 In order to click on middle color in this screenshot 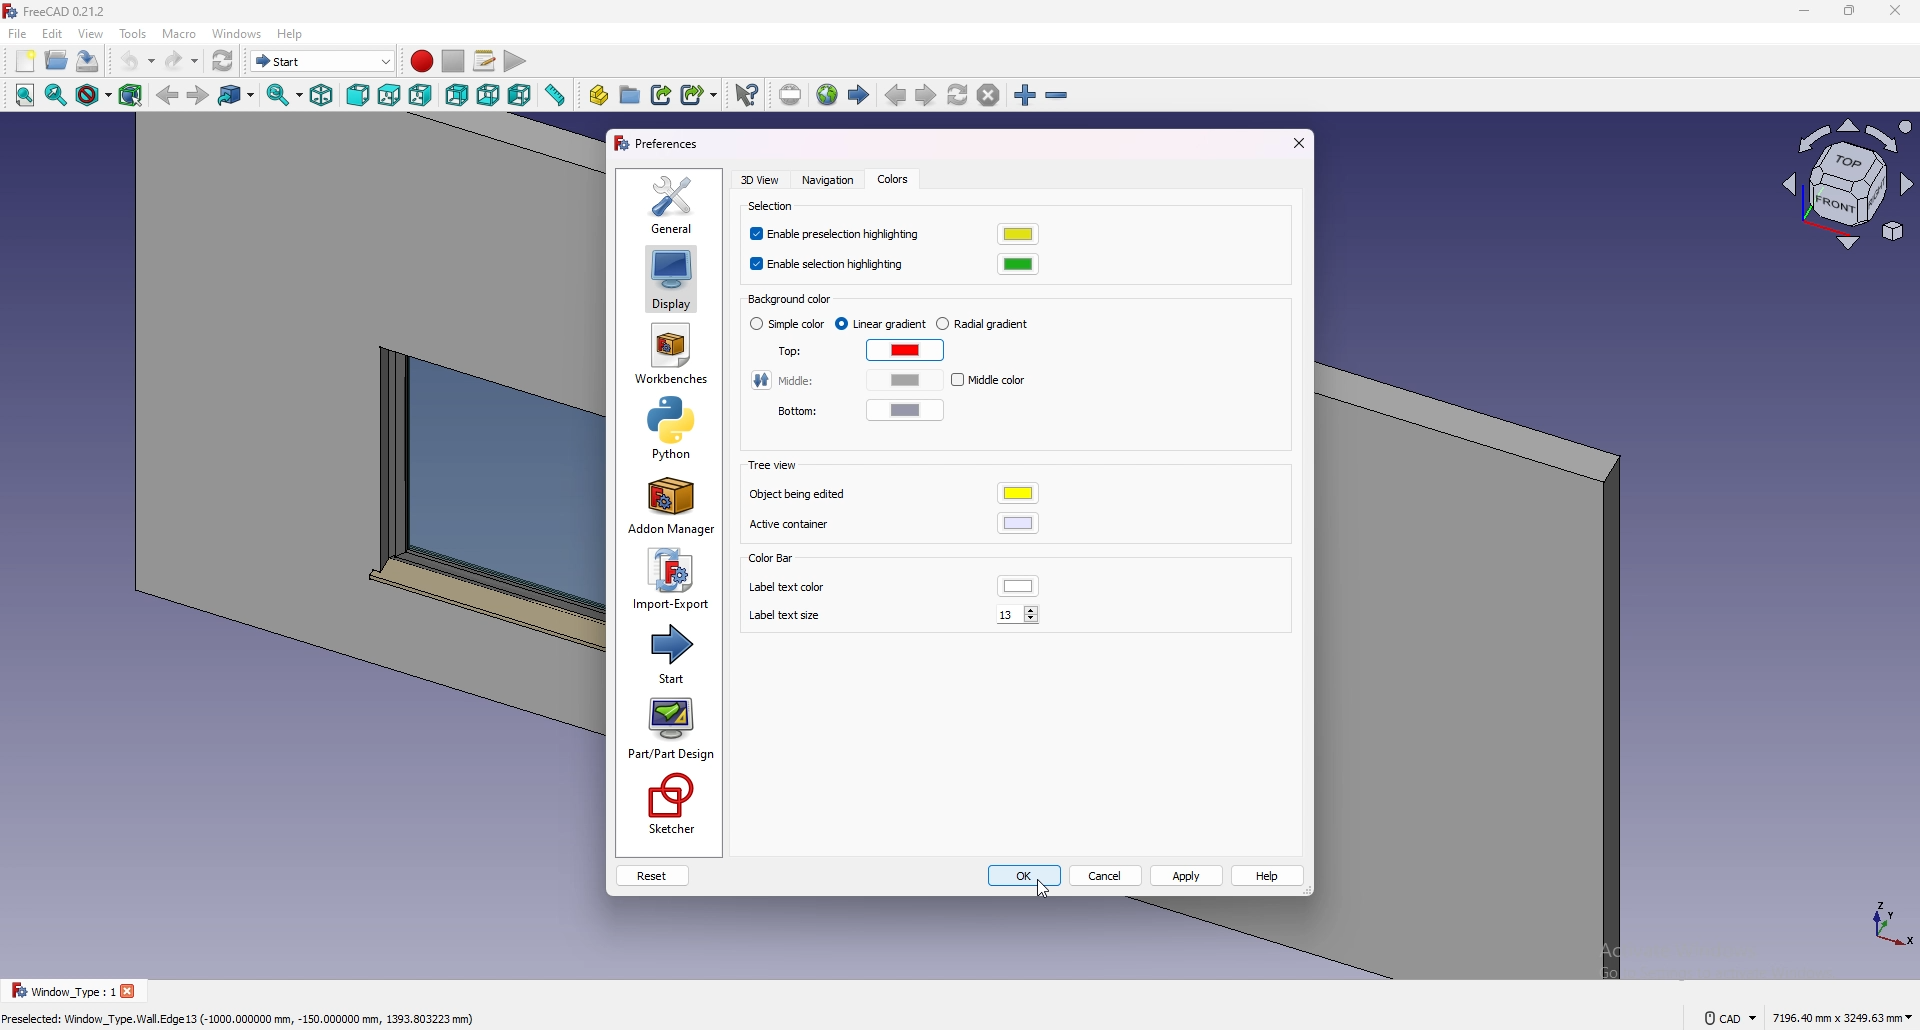, I will do `click(988, 378)`.